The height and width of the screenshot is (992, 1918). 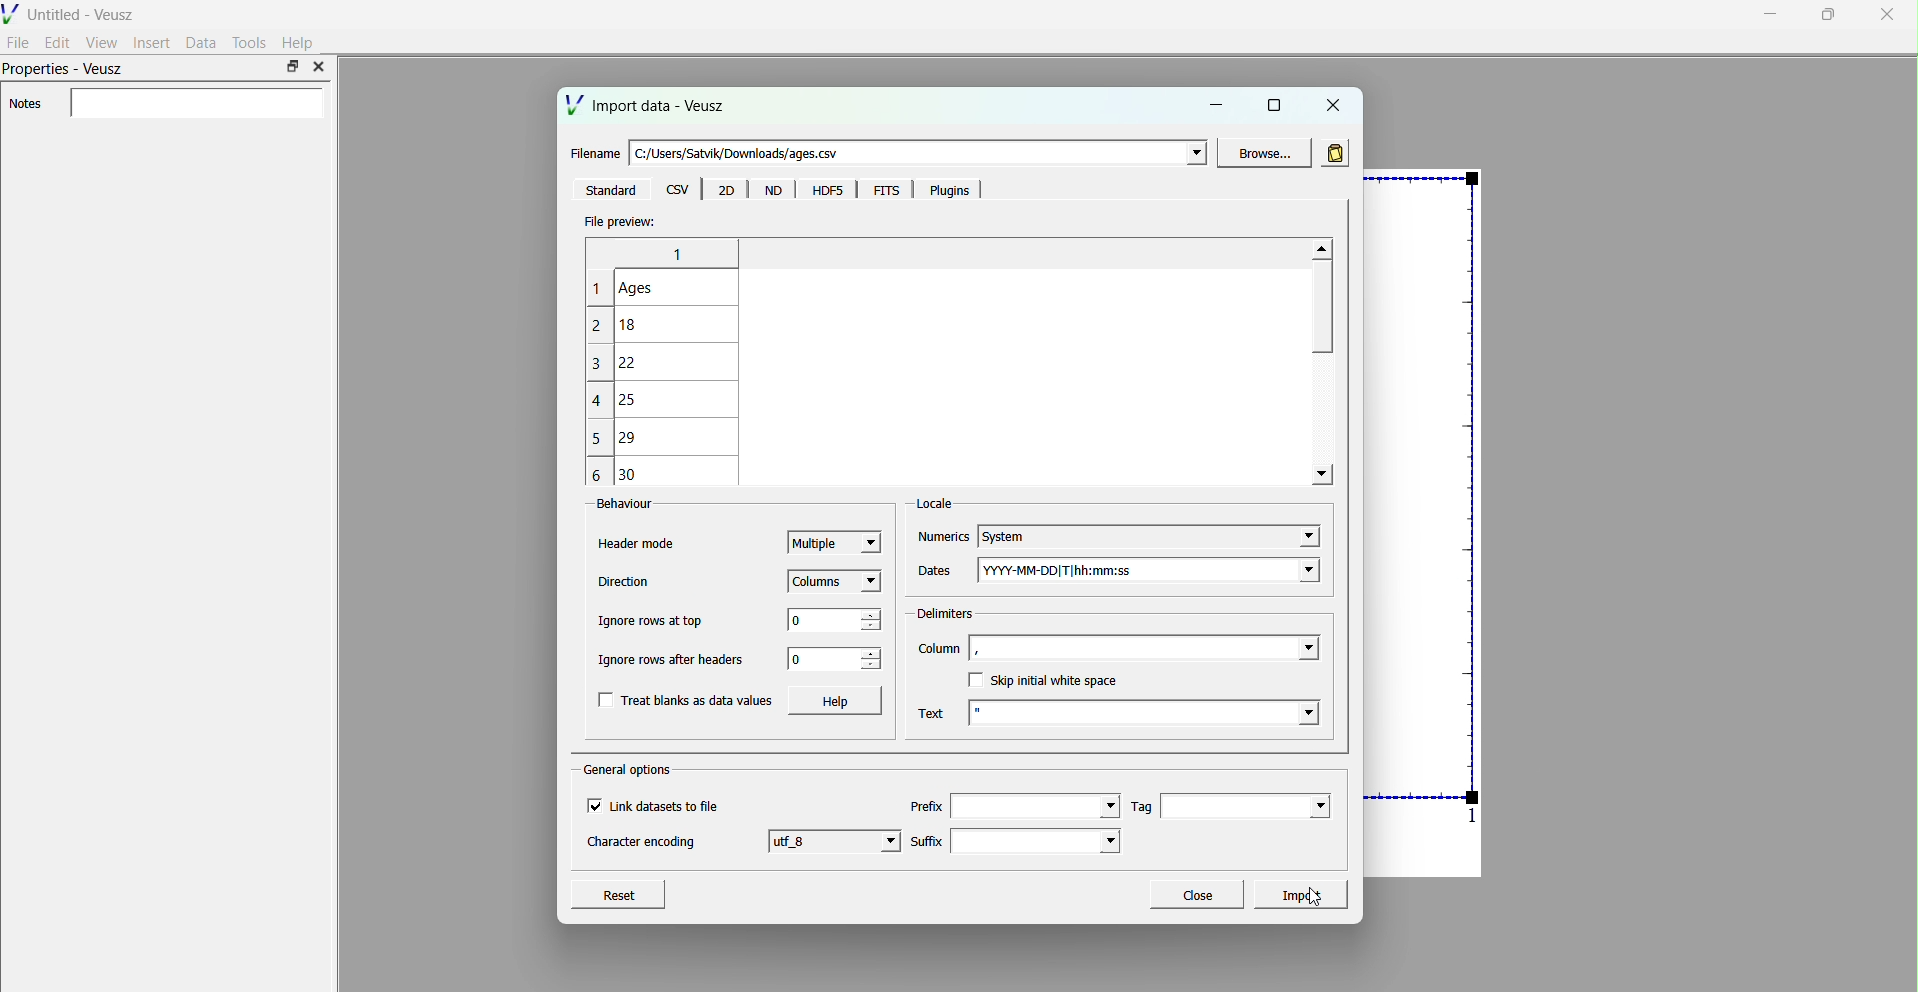 What do you see at coordinates (945, 613) in the screenshot?
I see `Delimiters` at bounding box center [945, 613].